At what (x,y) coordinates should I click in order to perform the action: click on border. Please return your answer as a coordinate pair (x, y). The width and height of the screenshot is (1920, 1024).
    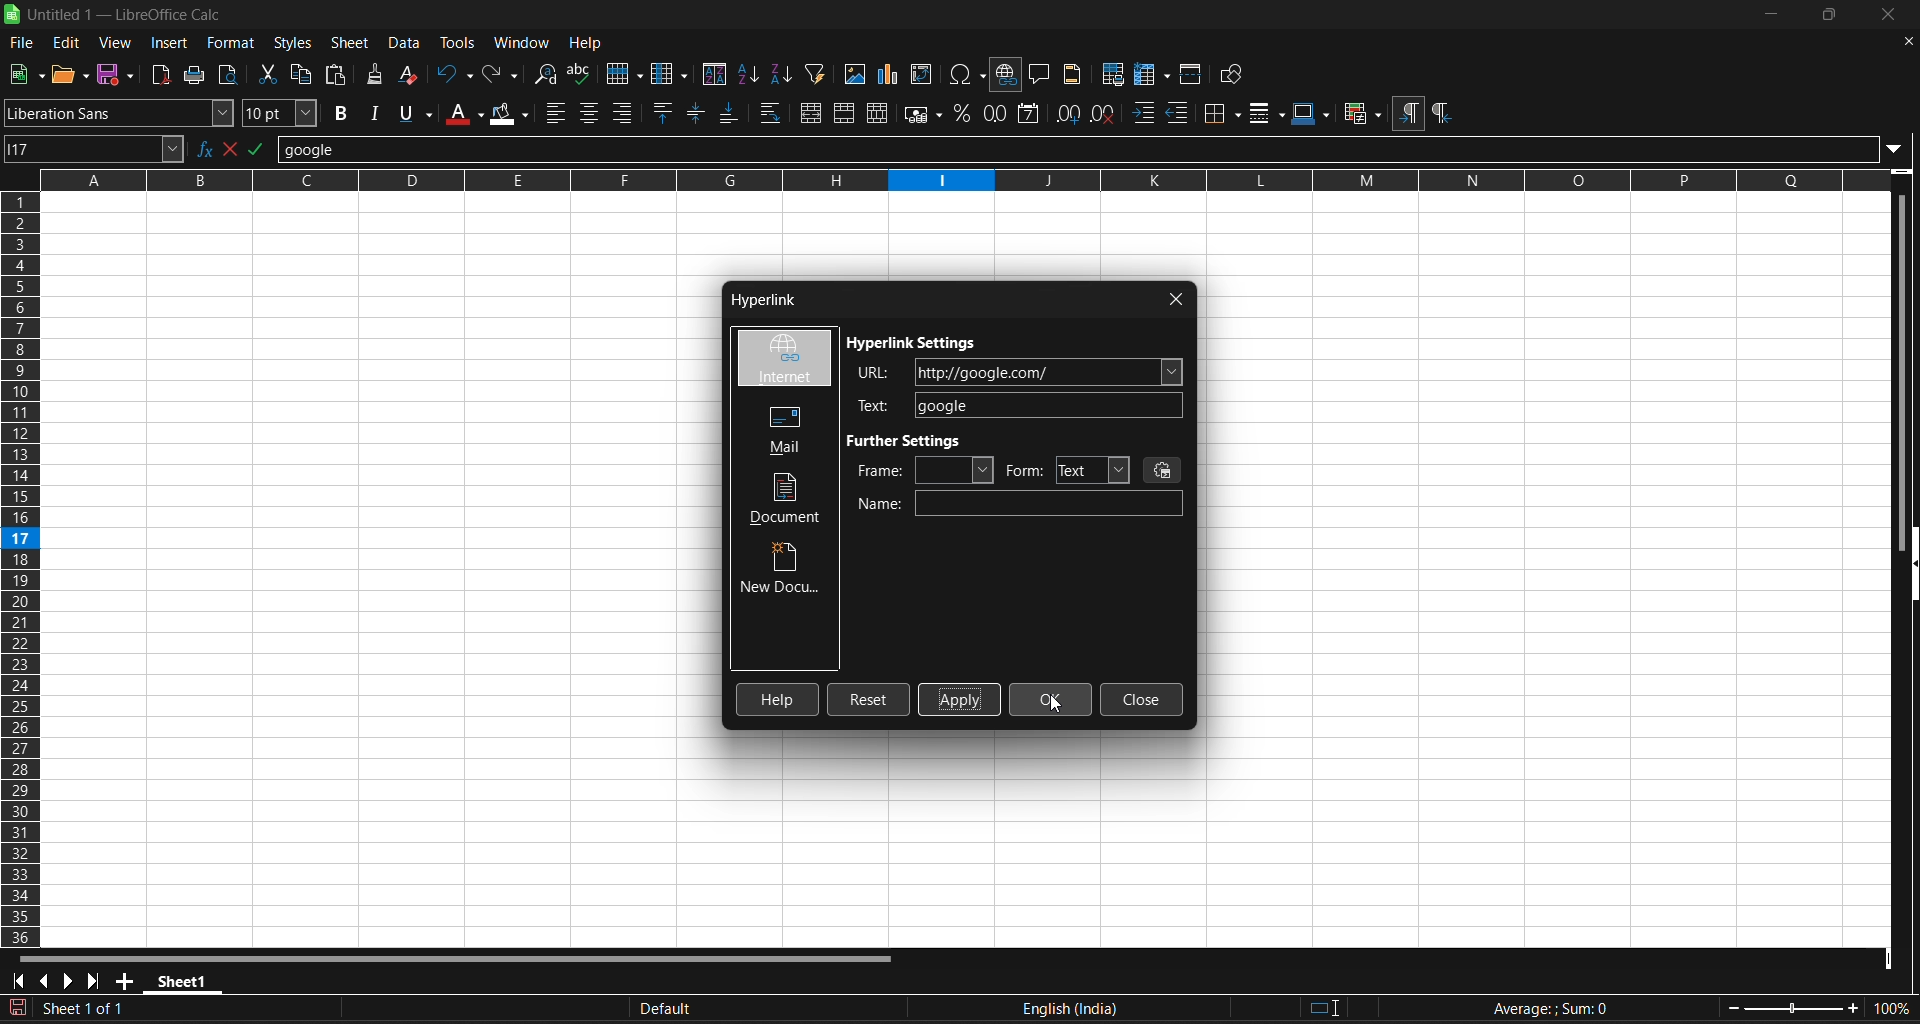
    Looking at the image, I should click on (1223, 113).